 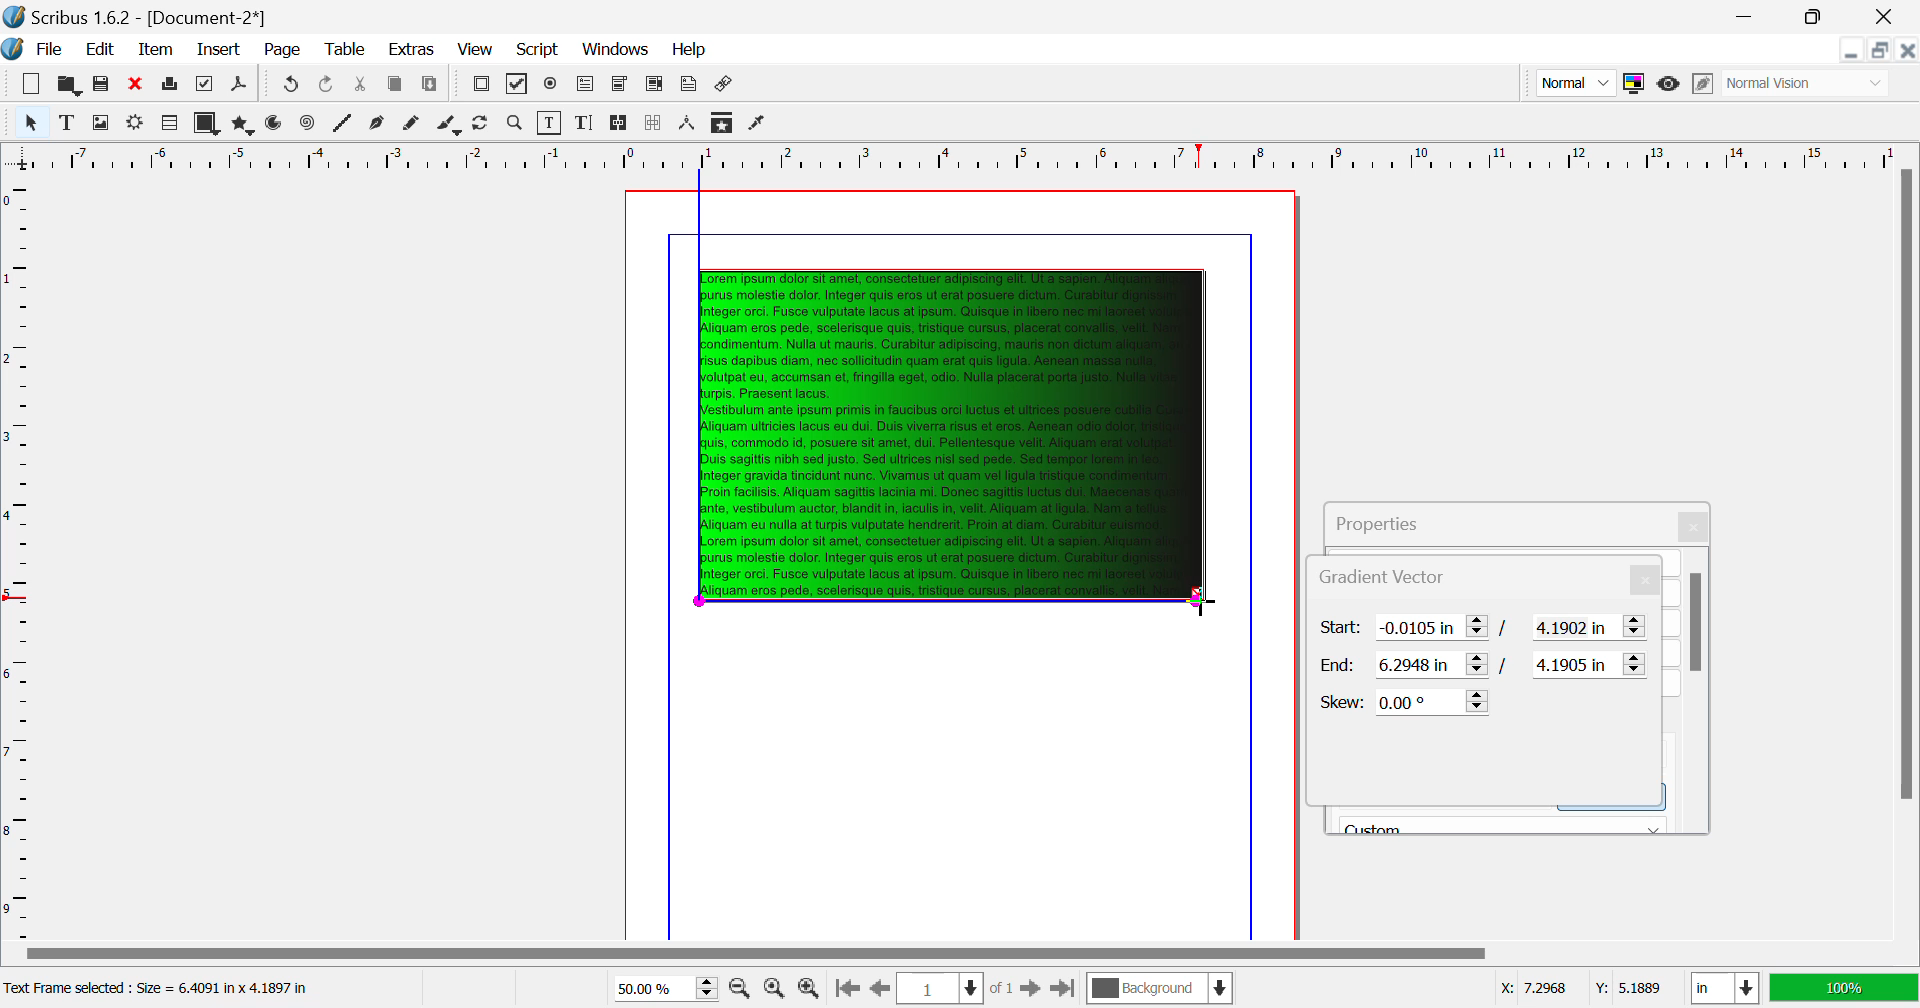 What do you see at coordinates (136, 84) in the screenshot?
I see `Discard` at bounding box center [136, 84].